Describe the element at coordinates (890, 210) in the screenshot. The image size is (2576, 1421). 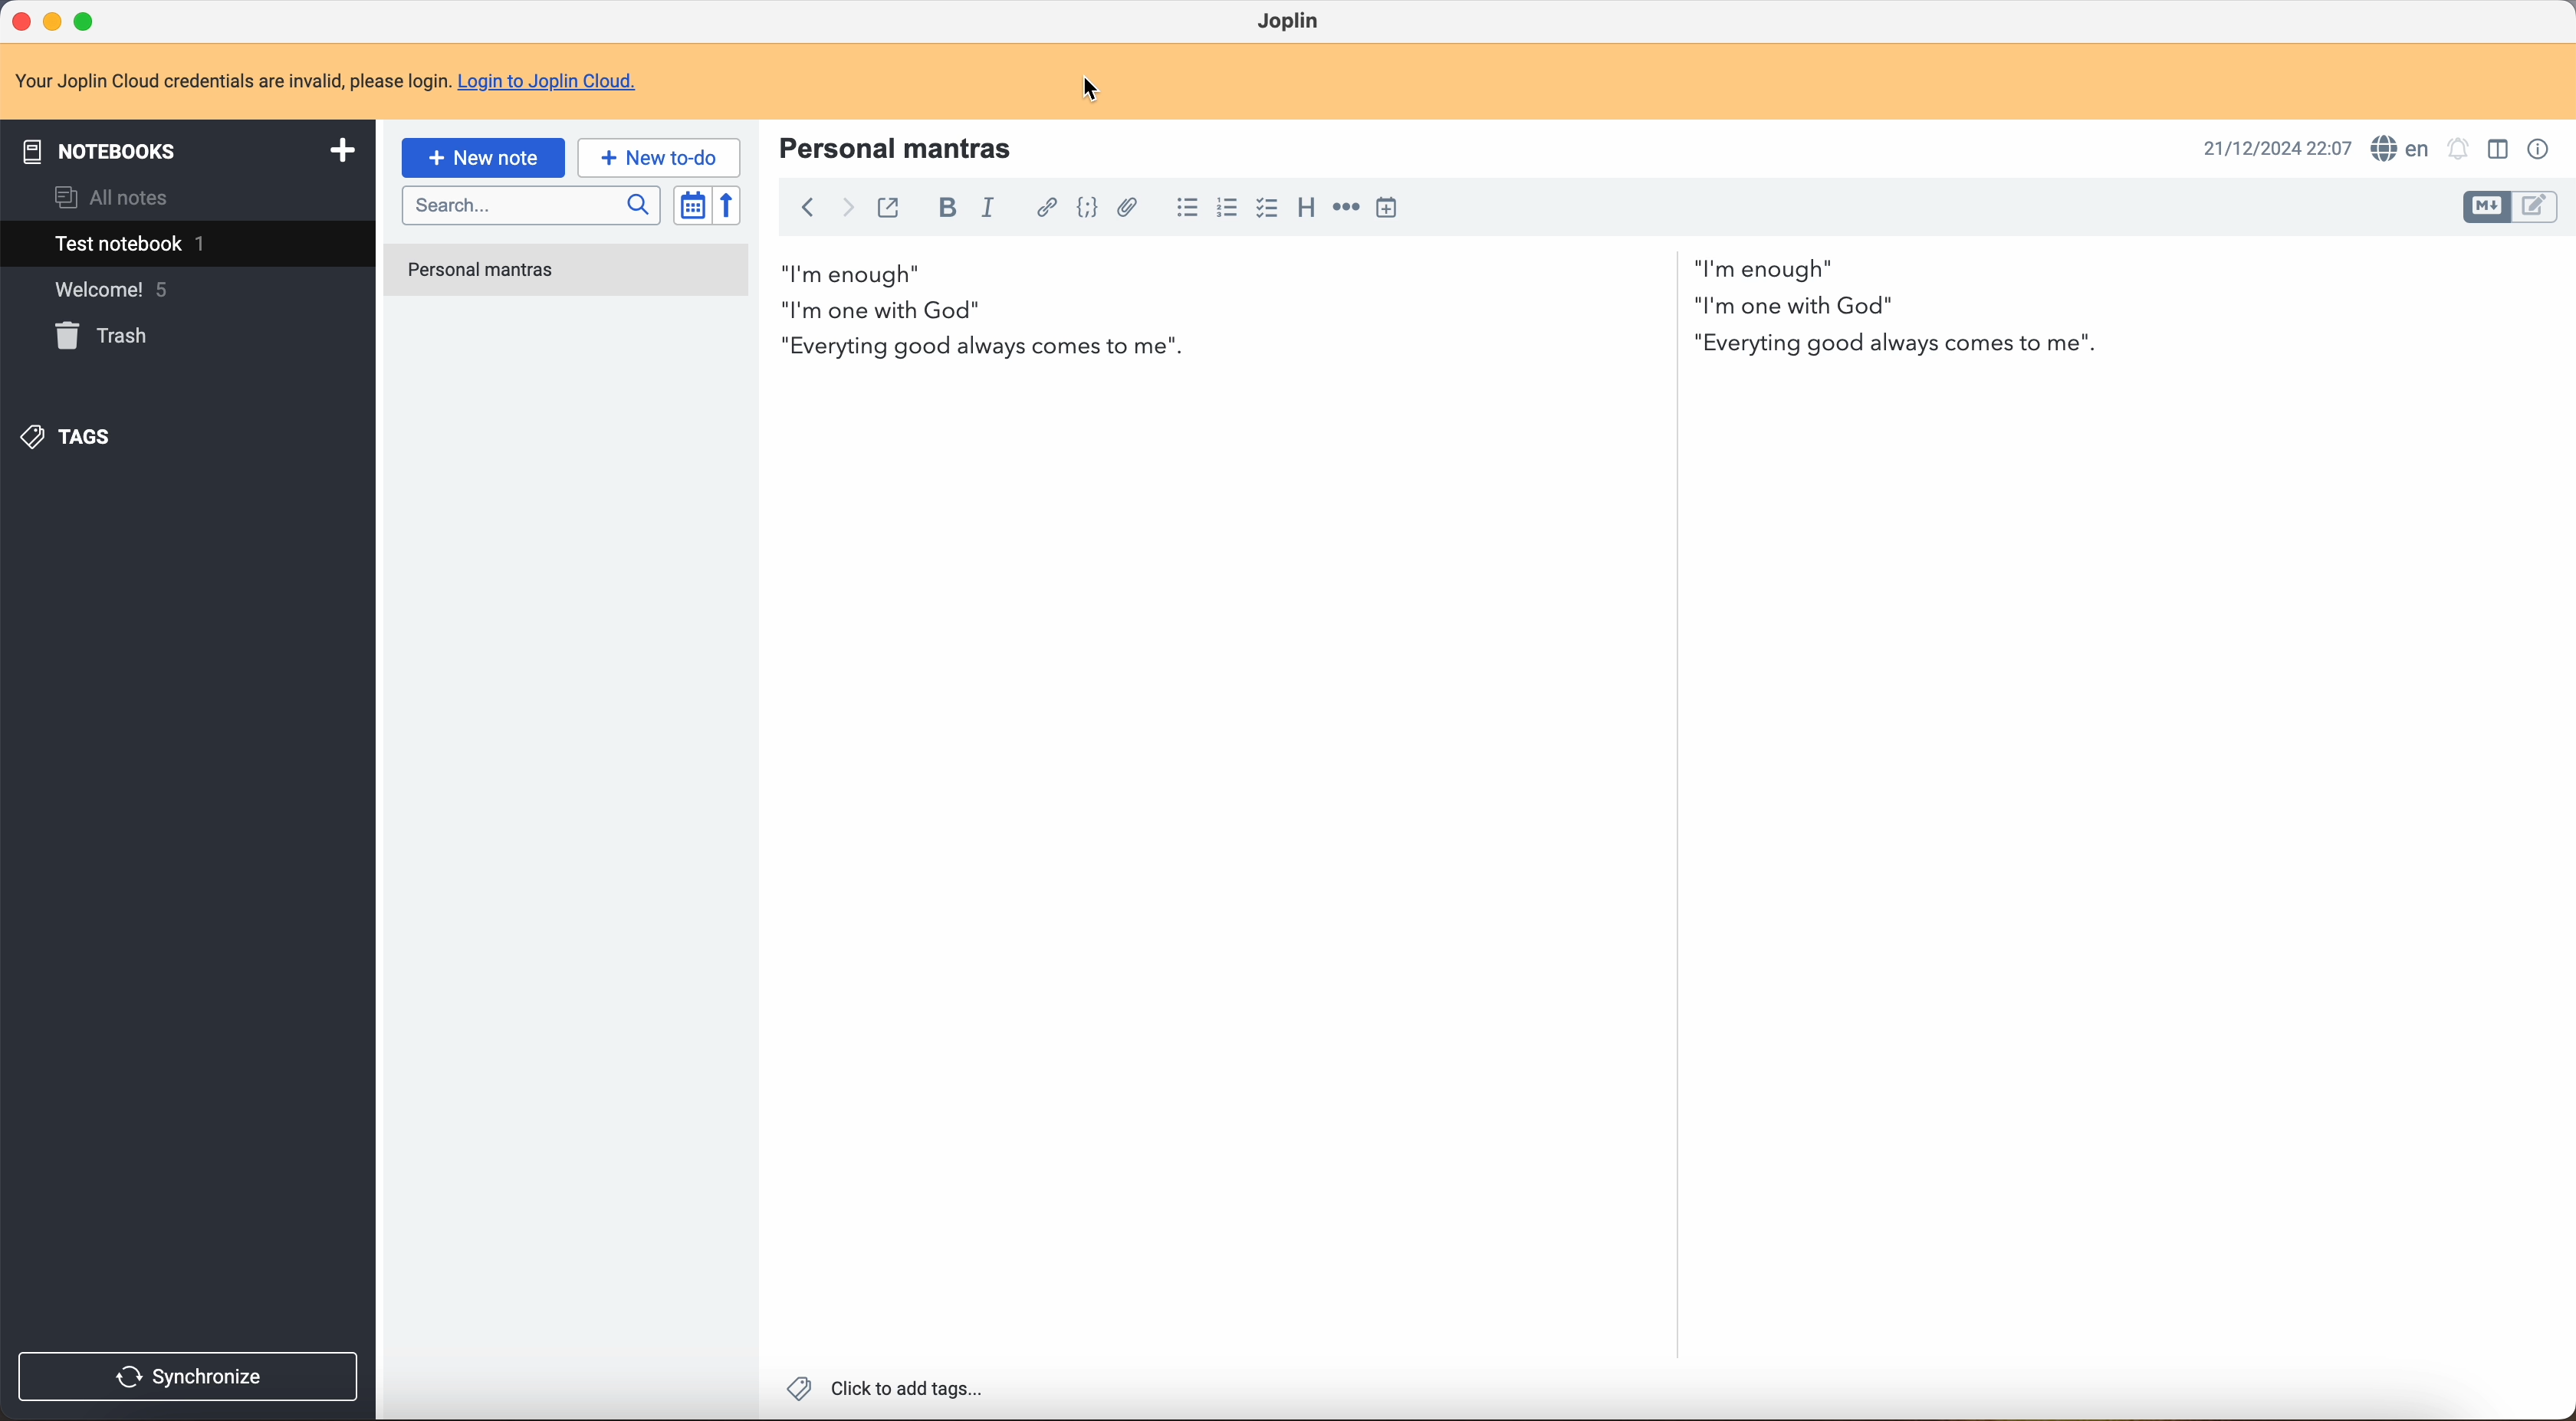
I see `toggle external editing` at that location.